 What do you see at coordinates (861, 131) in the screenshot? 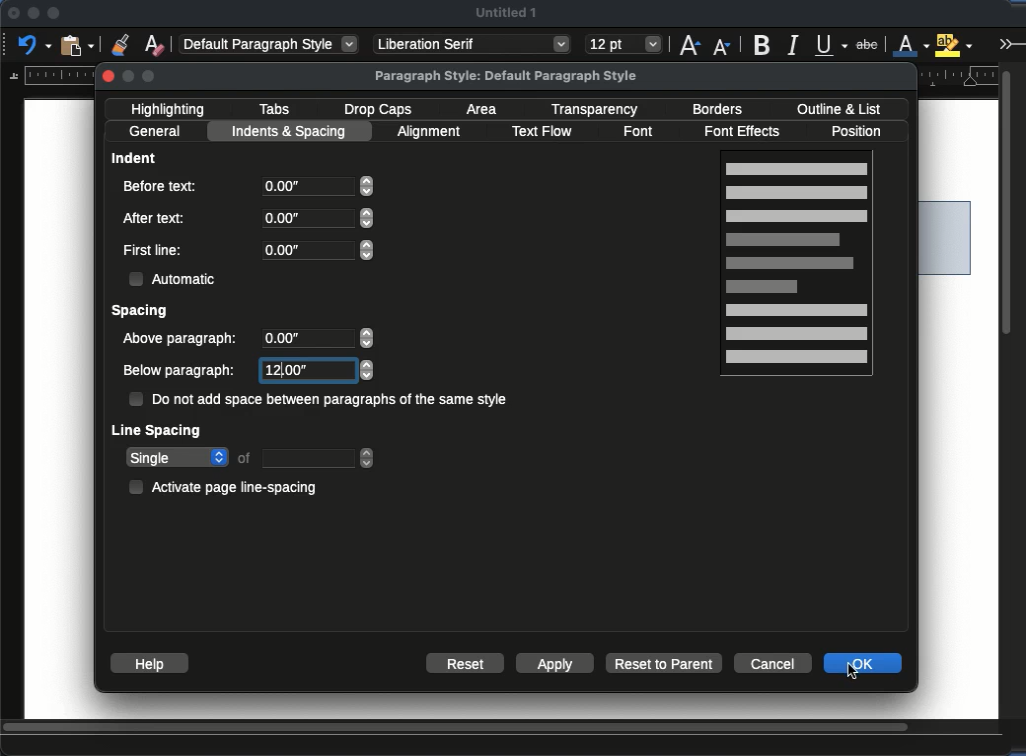
I see `position` at bounding box center [861, 131].